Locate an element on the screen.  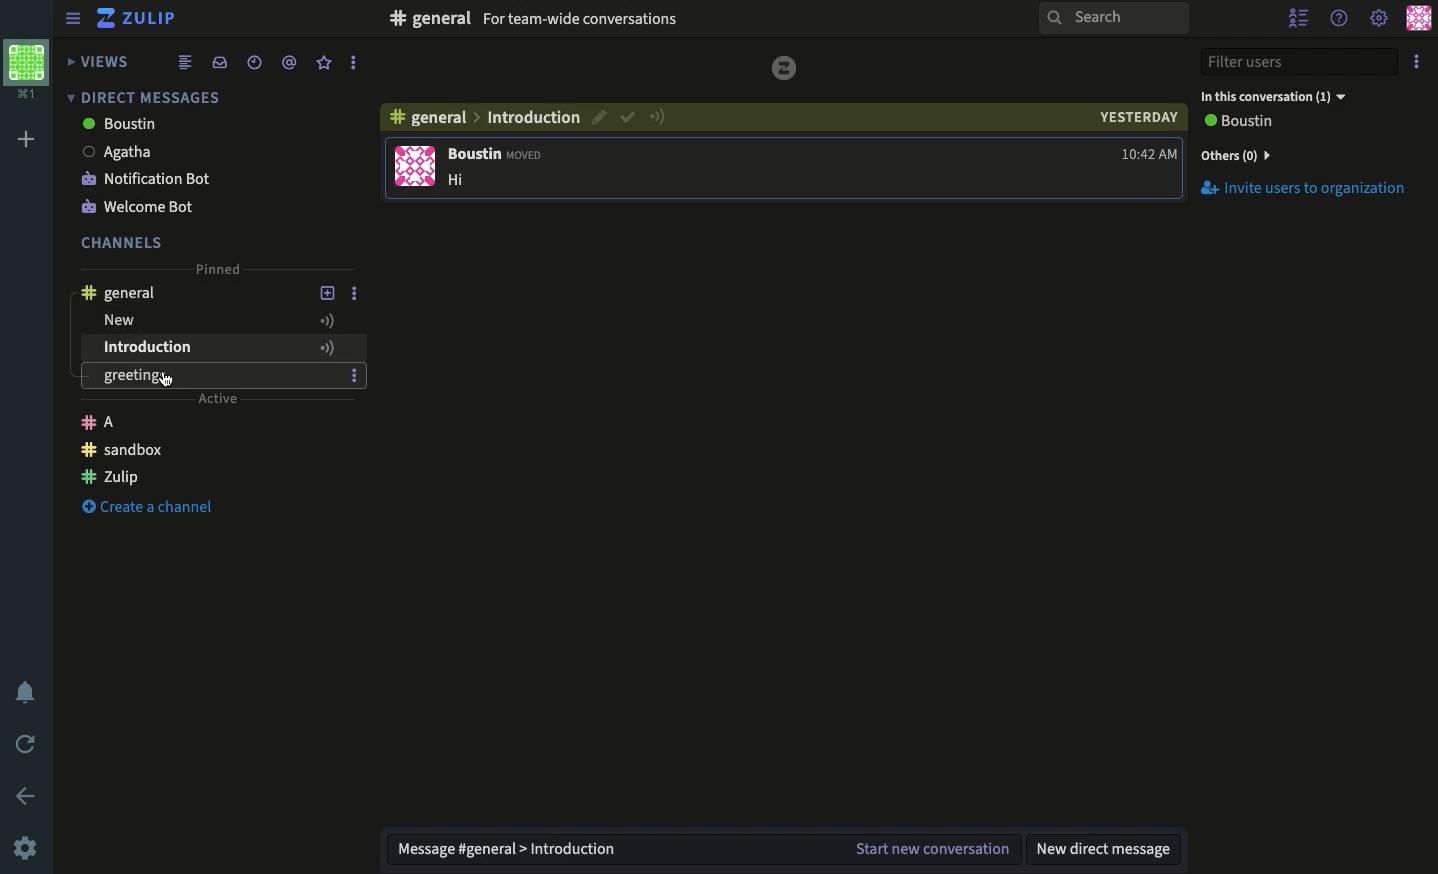
Active is located at coordinates (326, 348).